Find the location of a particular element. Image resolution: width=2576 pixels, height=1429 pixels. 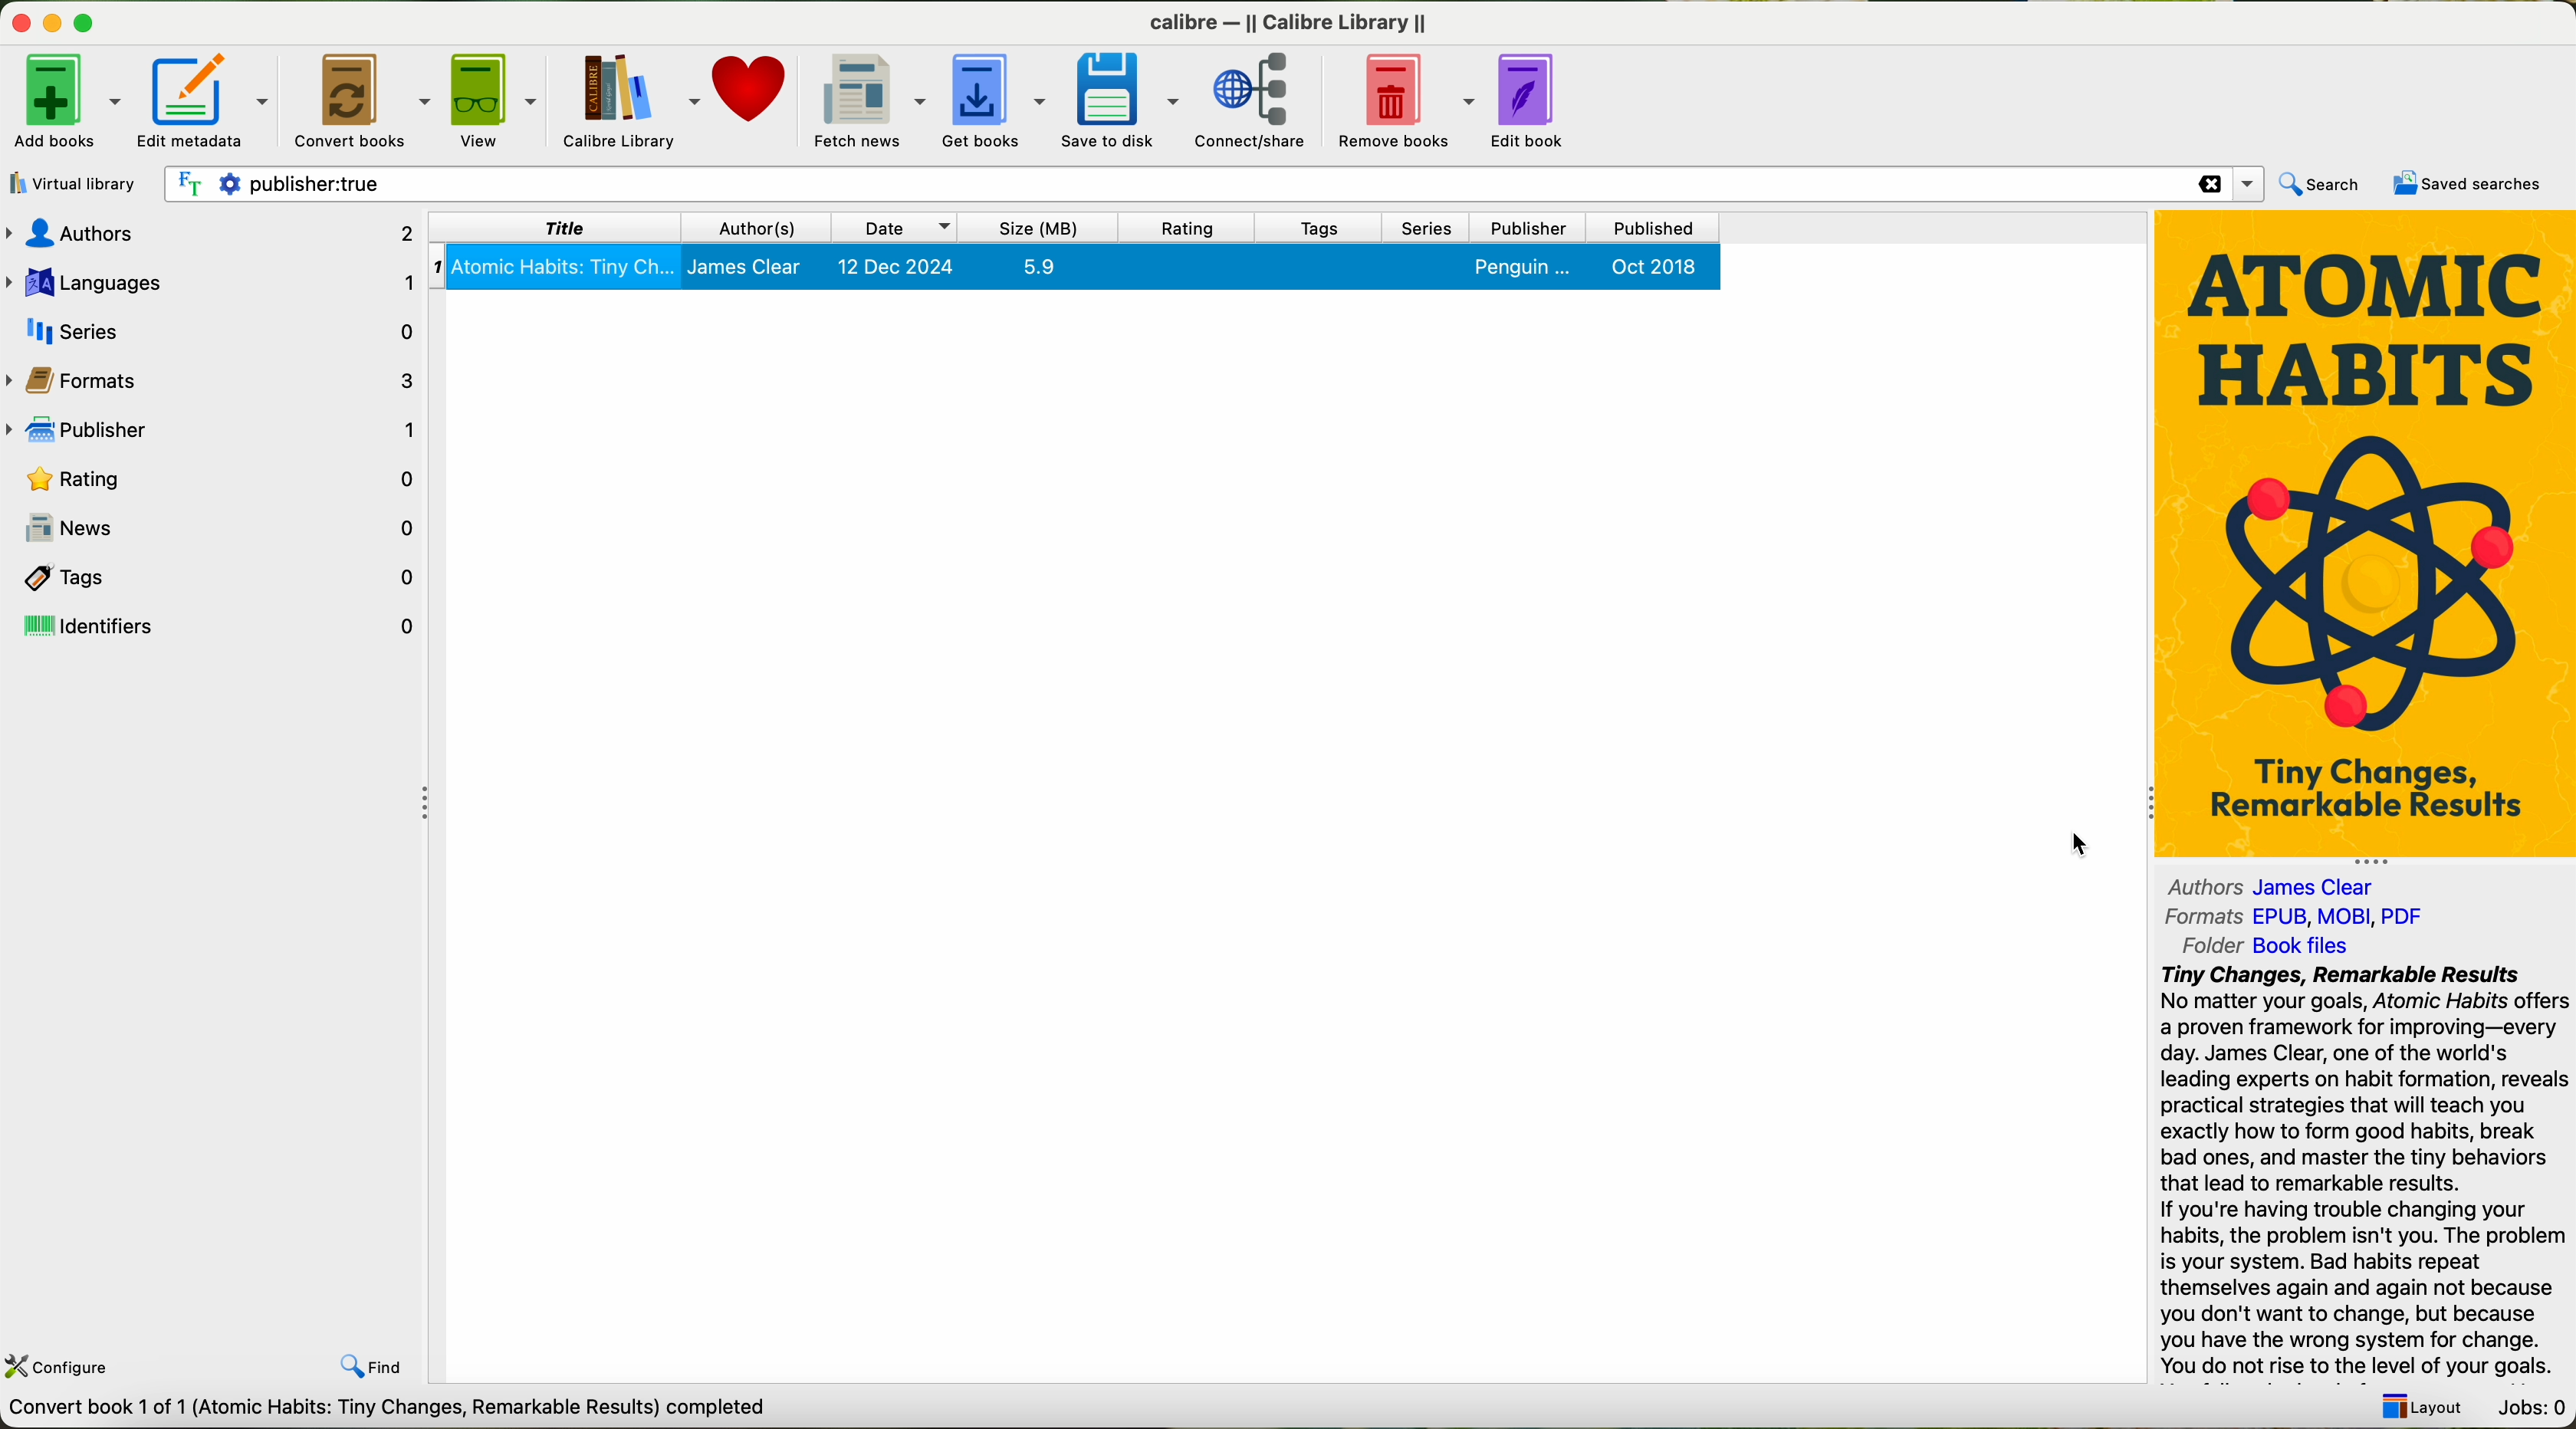

layout is located at coordinates (2416, 1406).